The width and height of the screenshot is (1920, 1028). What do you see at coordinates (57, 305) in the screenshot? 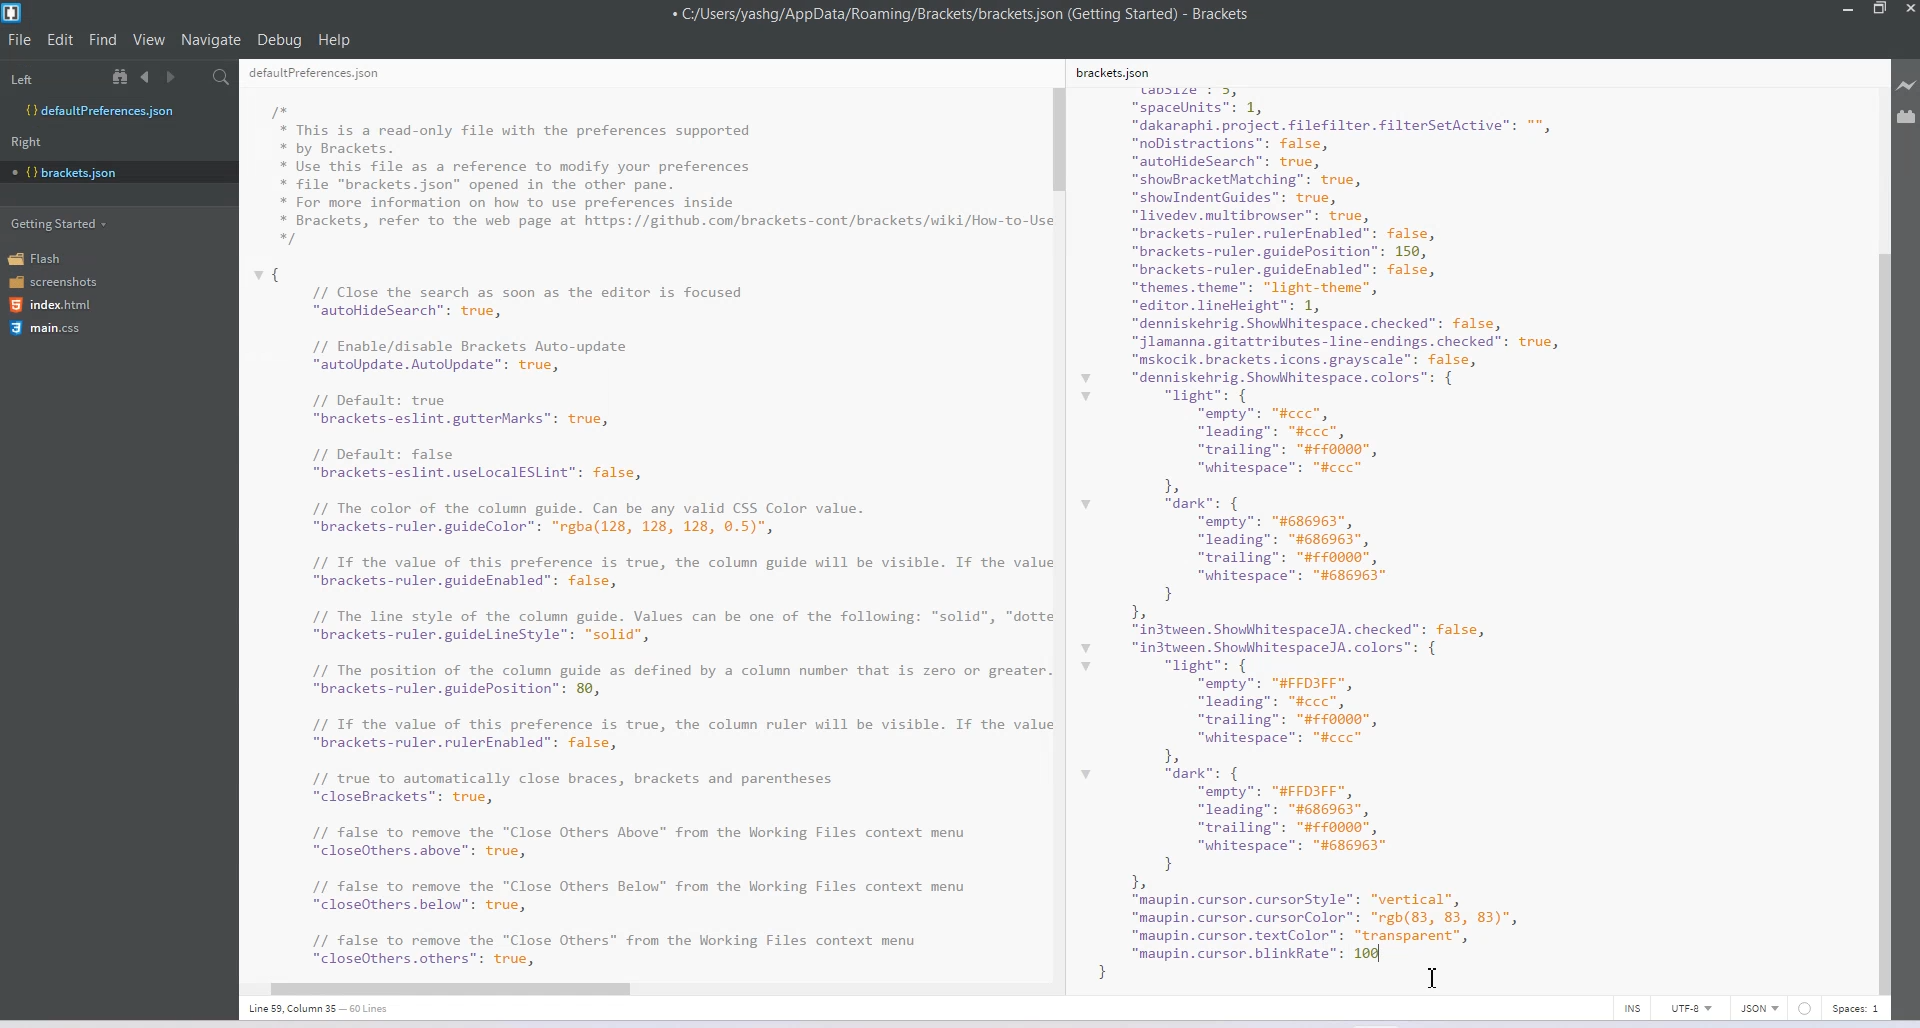
I see `index.html` at bounding box center [57, 305].